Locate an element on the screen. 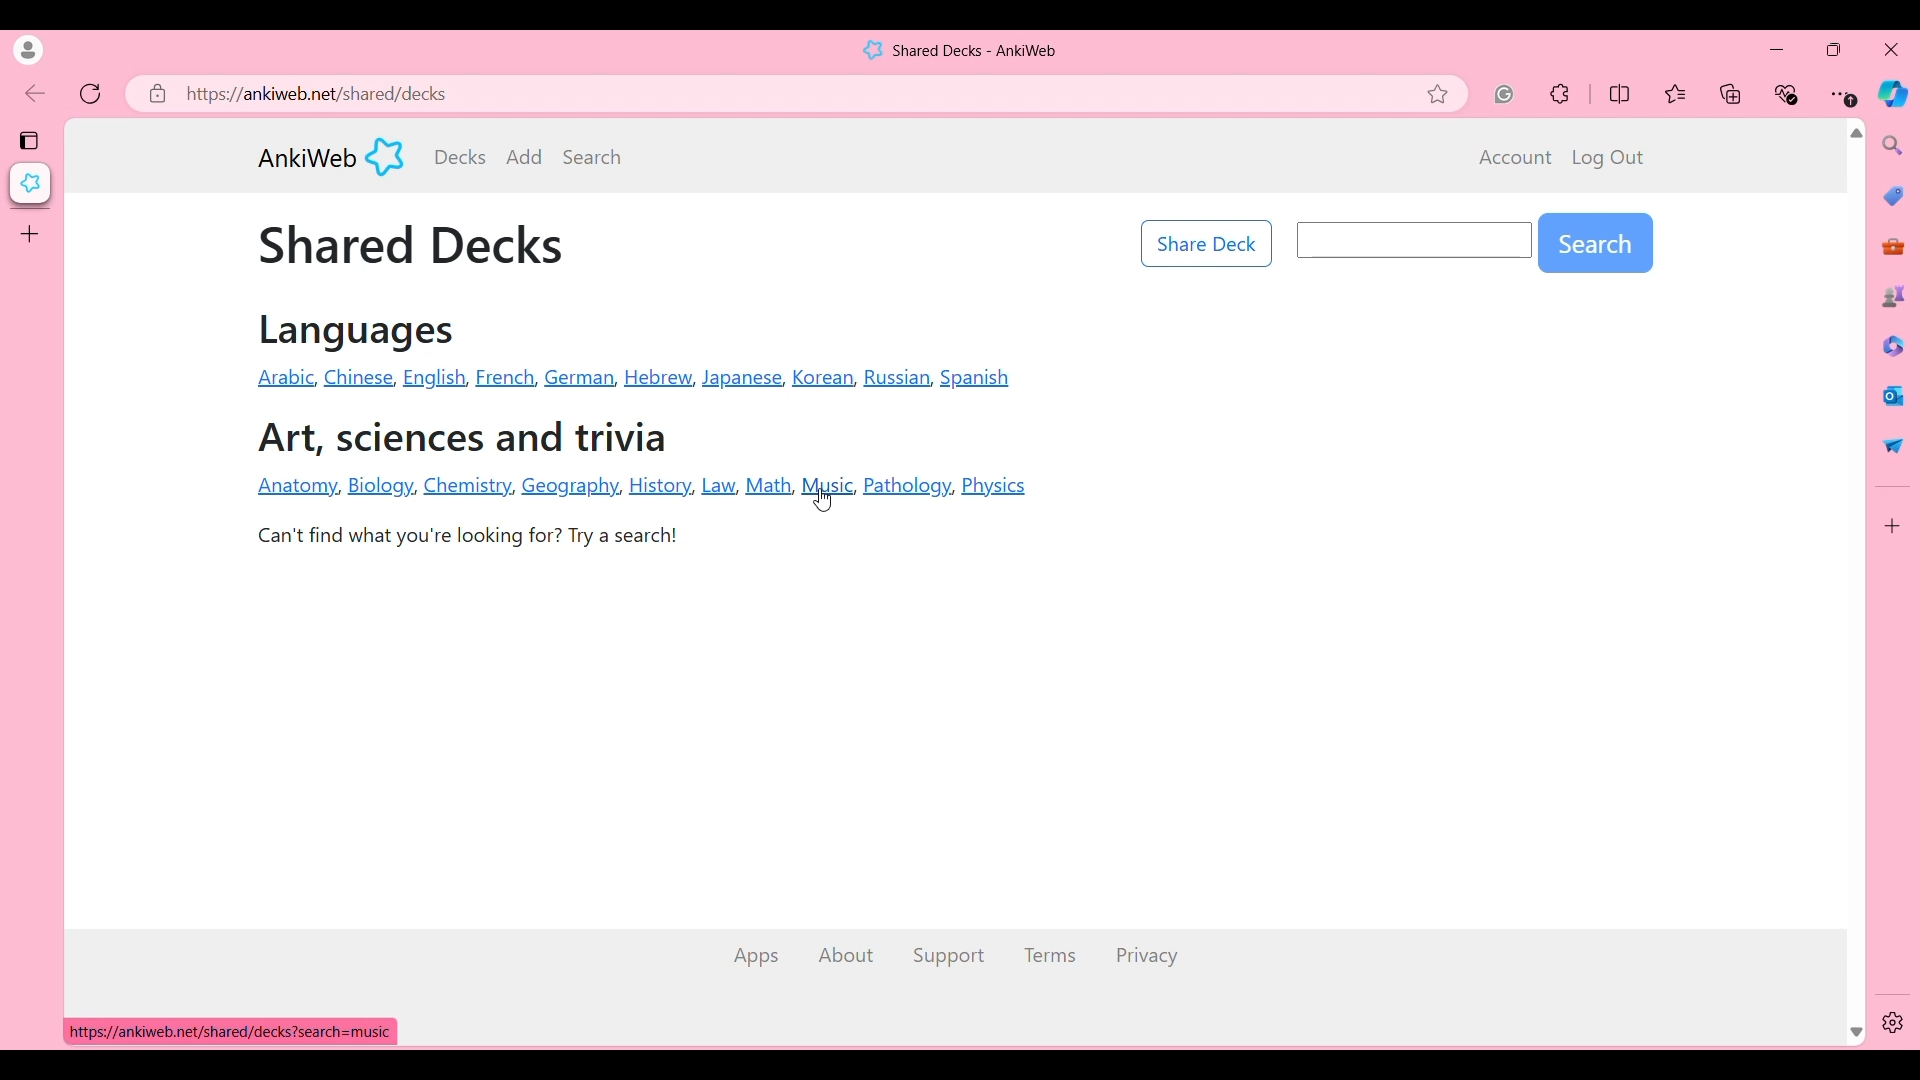 The height and width of the screenshot is (1080, 1920). Add tab is located at coordinates (29, 234).